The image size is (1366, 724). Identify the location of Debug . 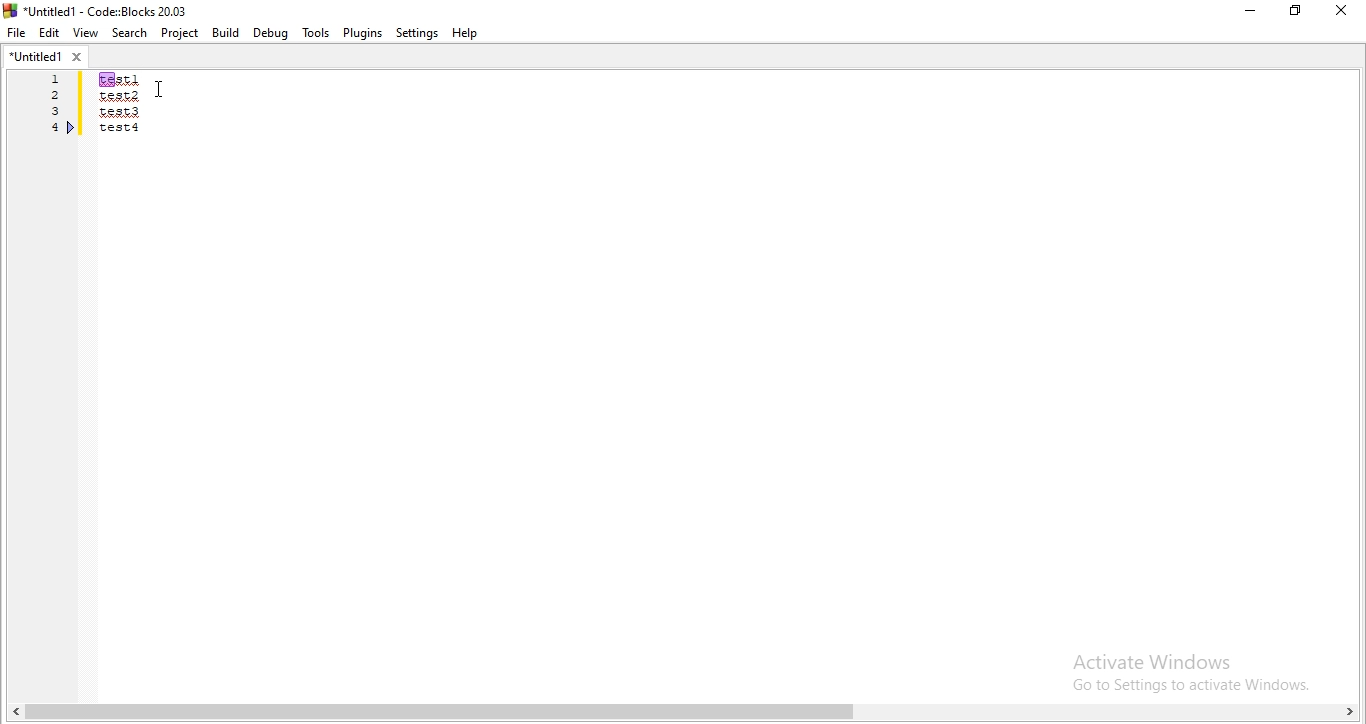
(271, 33).